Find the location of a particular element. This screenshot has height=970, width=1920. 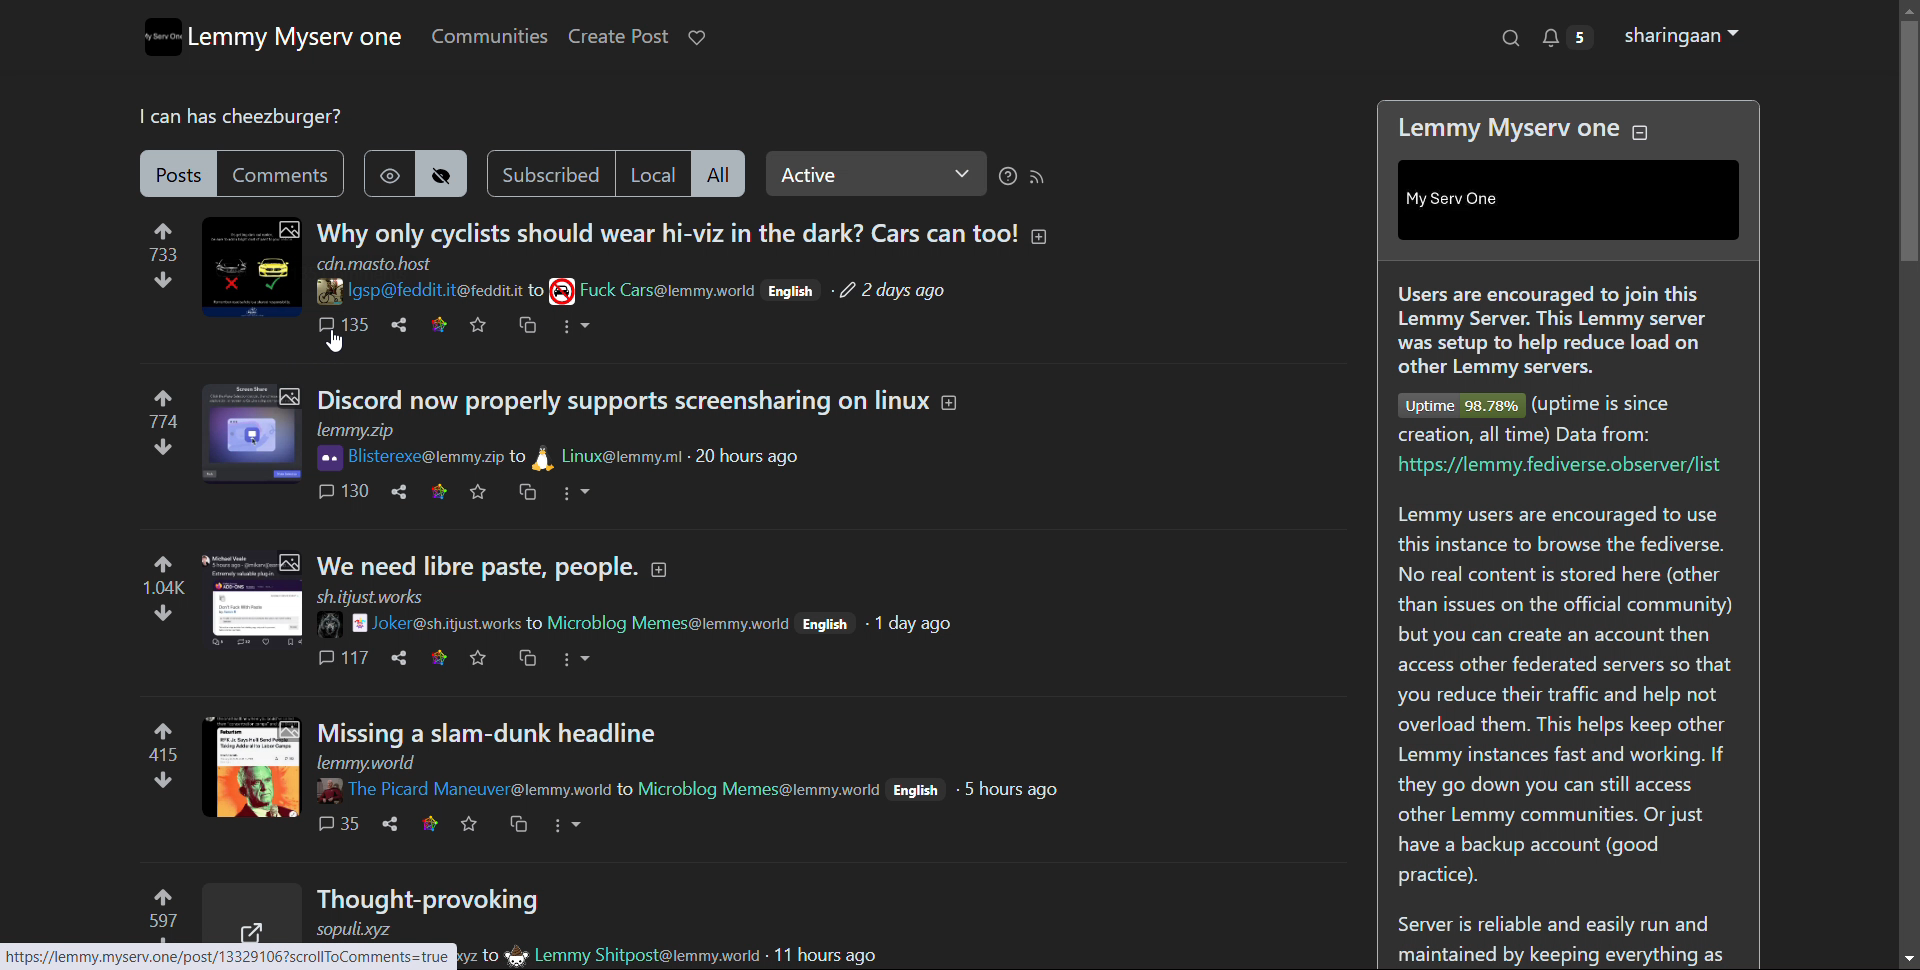

Preview picture is located at coordinates (252, 434).